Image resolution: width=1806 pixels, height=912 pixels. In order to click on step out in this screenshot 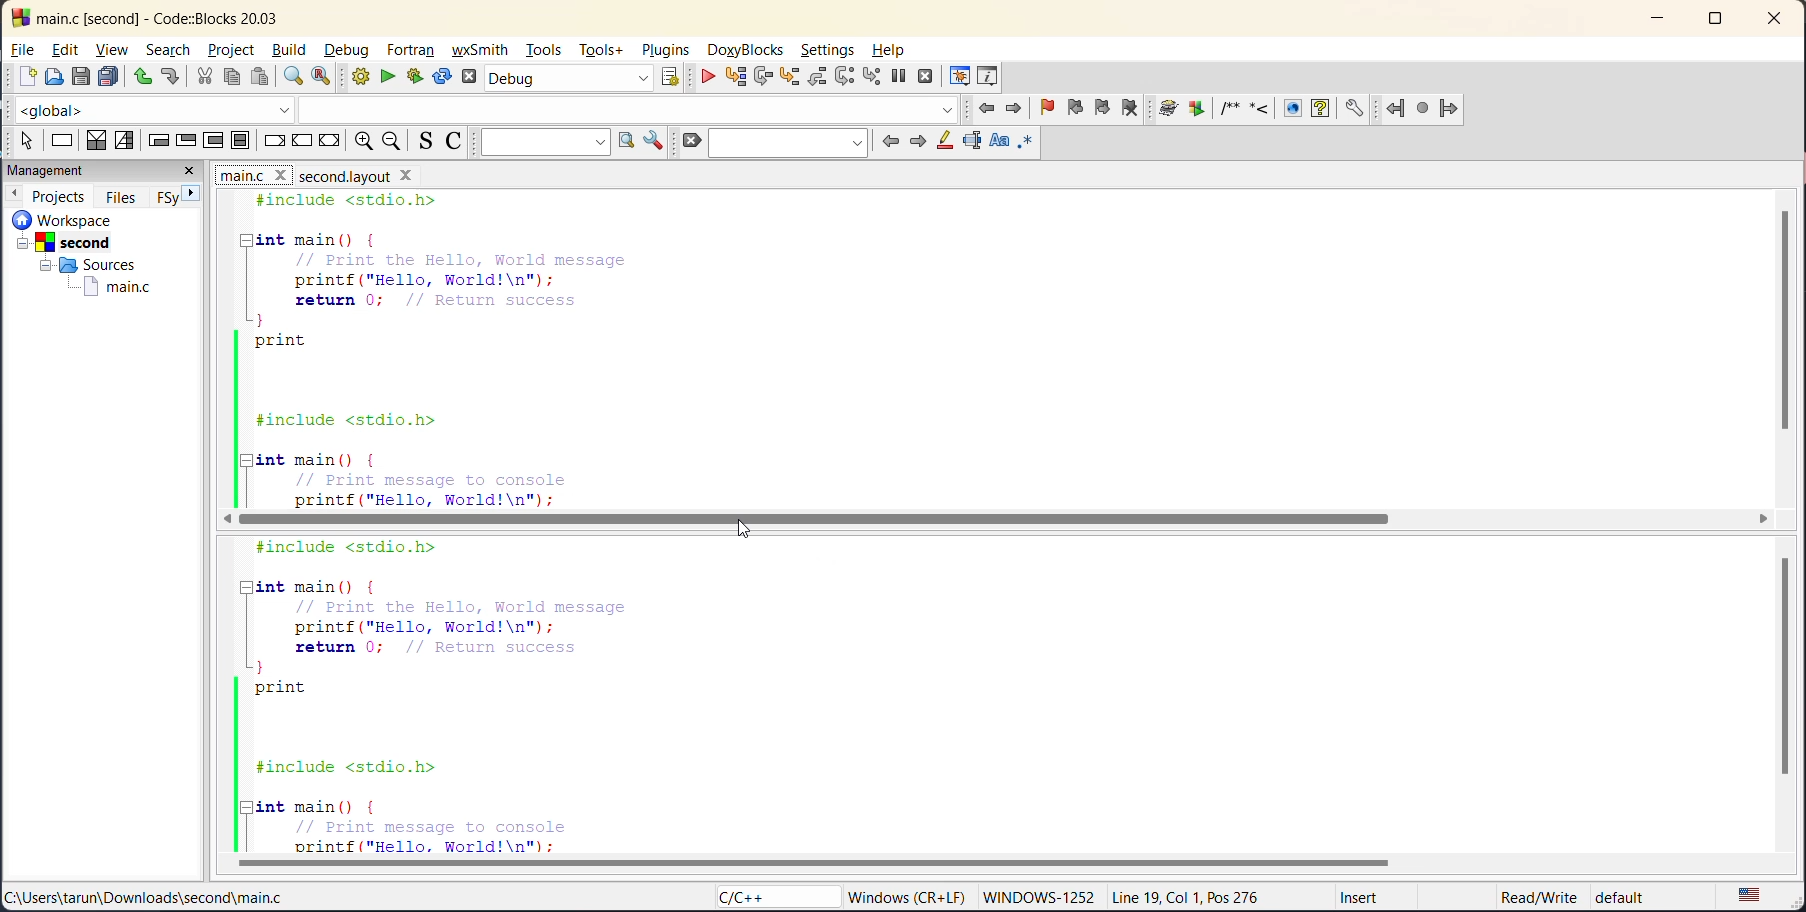, I will do `click(818, 78)`.